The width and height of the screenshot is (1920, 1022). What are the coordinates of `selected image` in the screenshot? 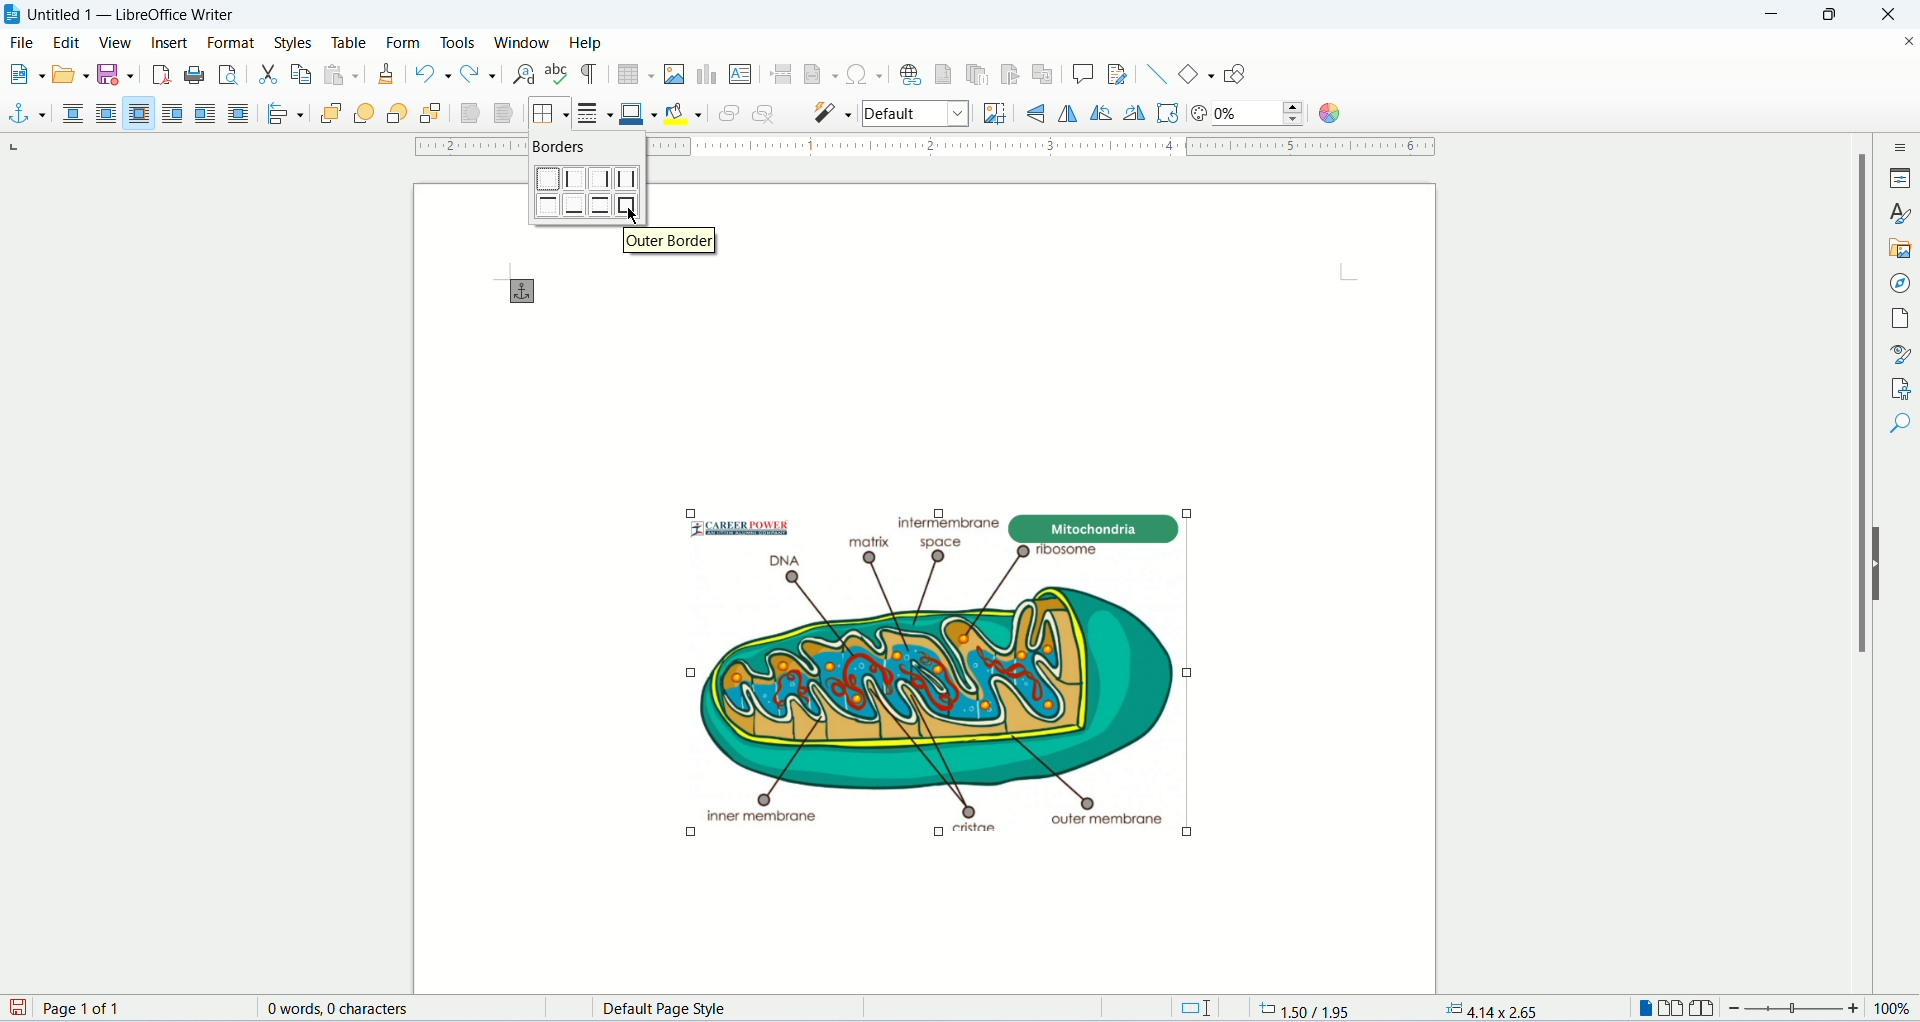 It's located at (880, 667).